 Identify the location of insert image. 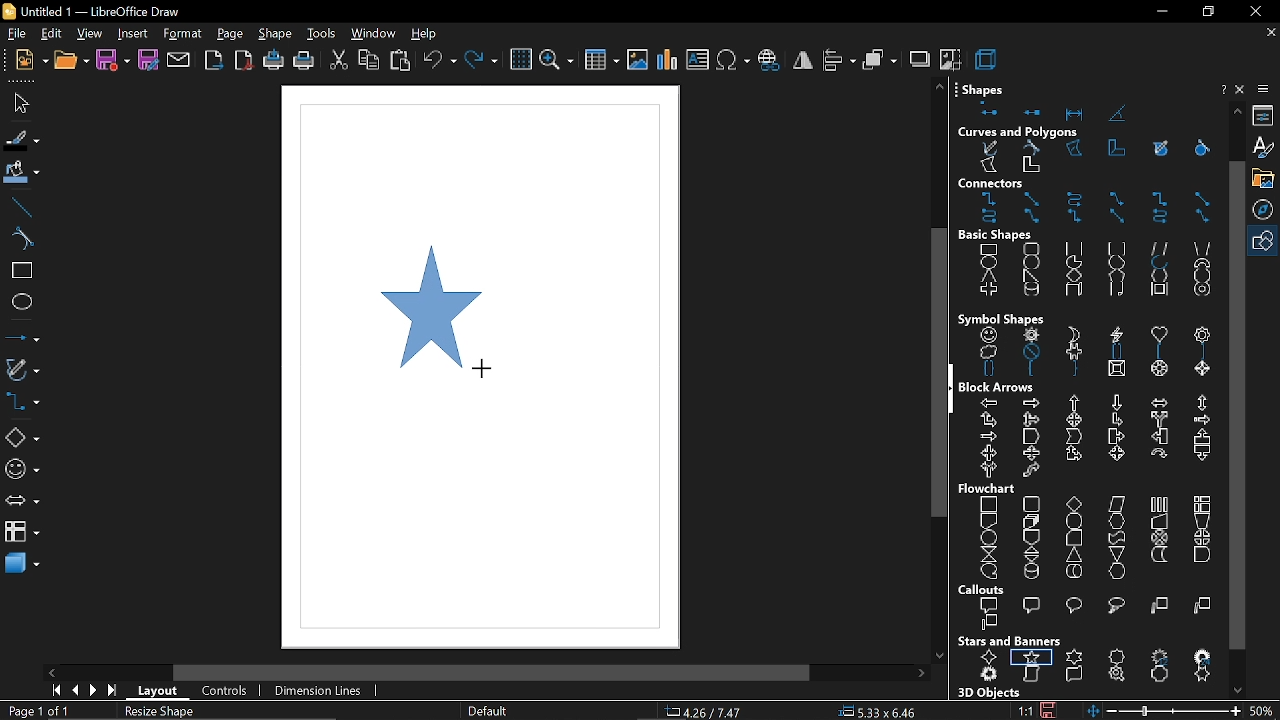
(638, 60).